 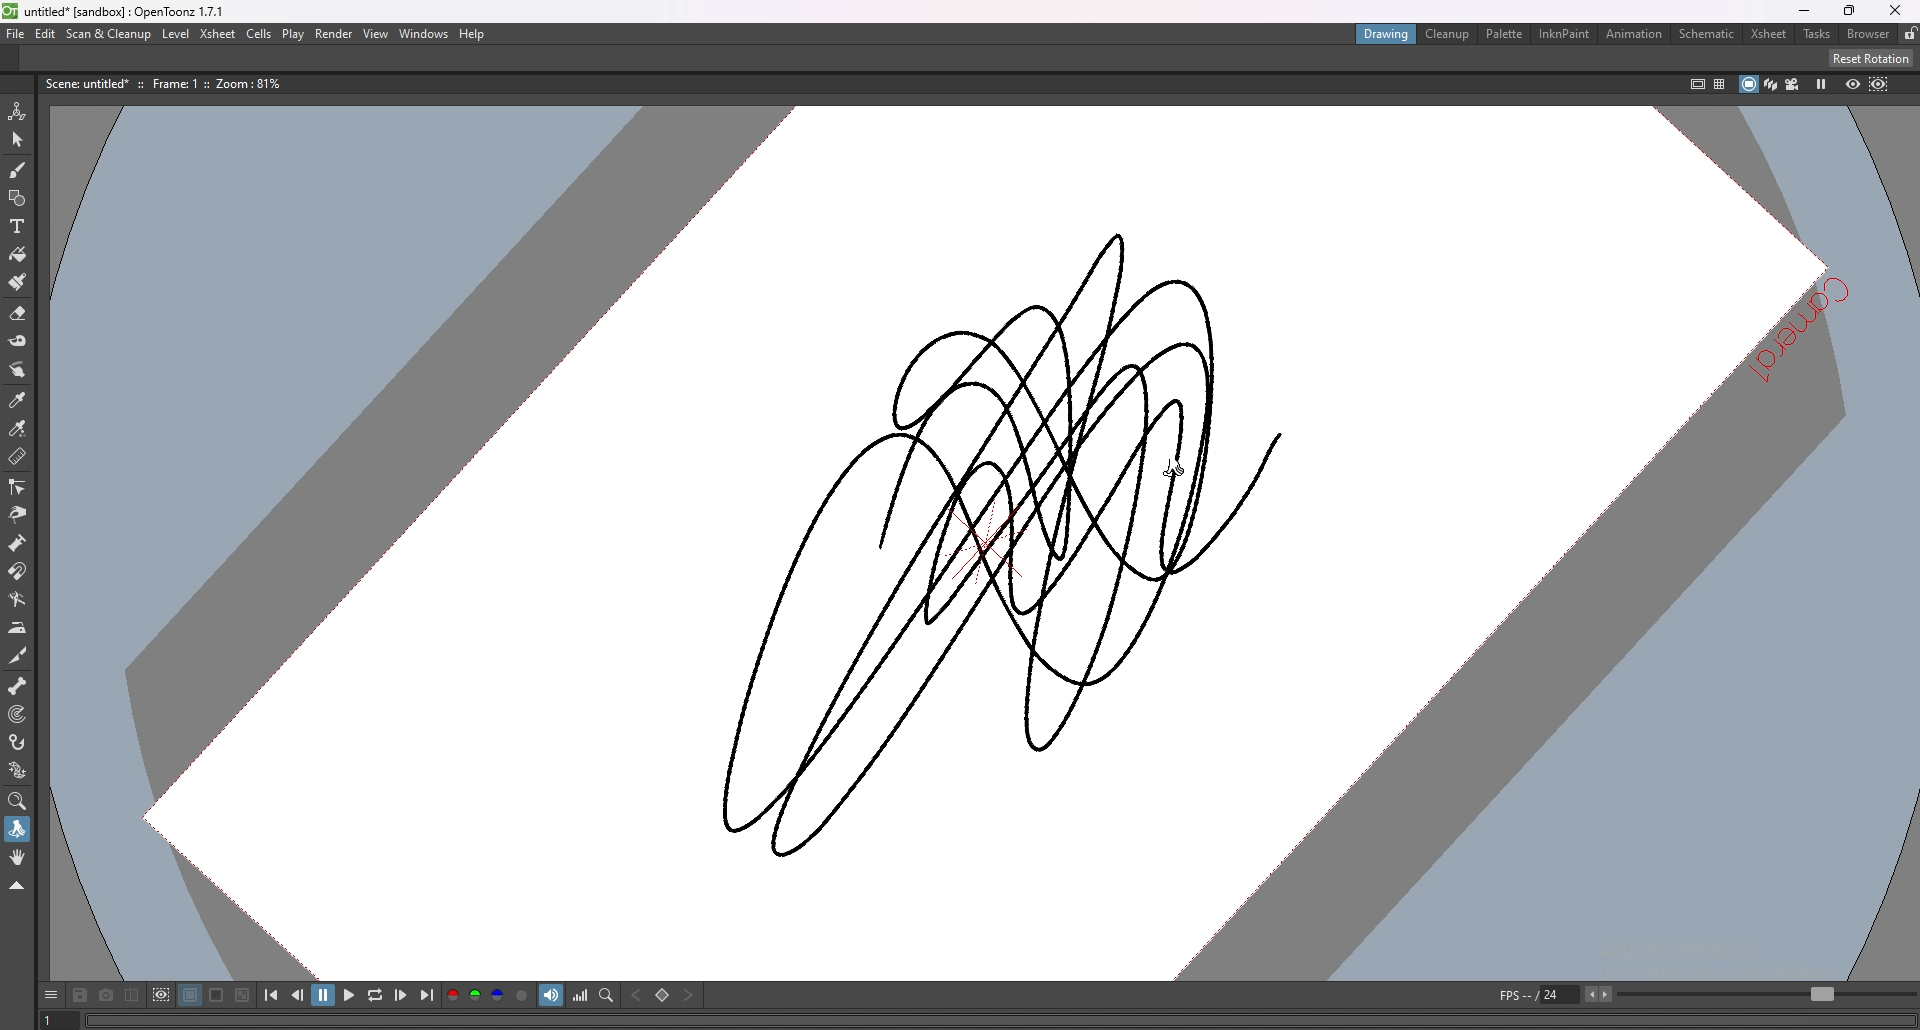 I want to click on hook, so click(x=16, y=741).